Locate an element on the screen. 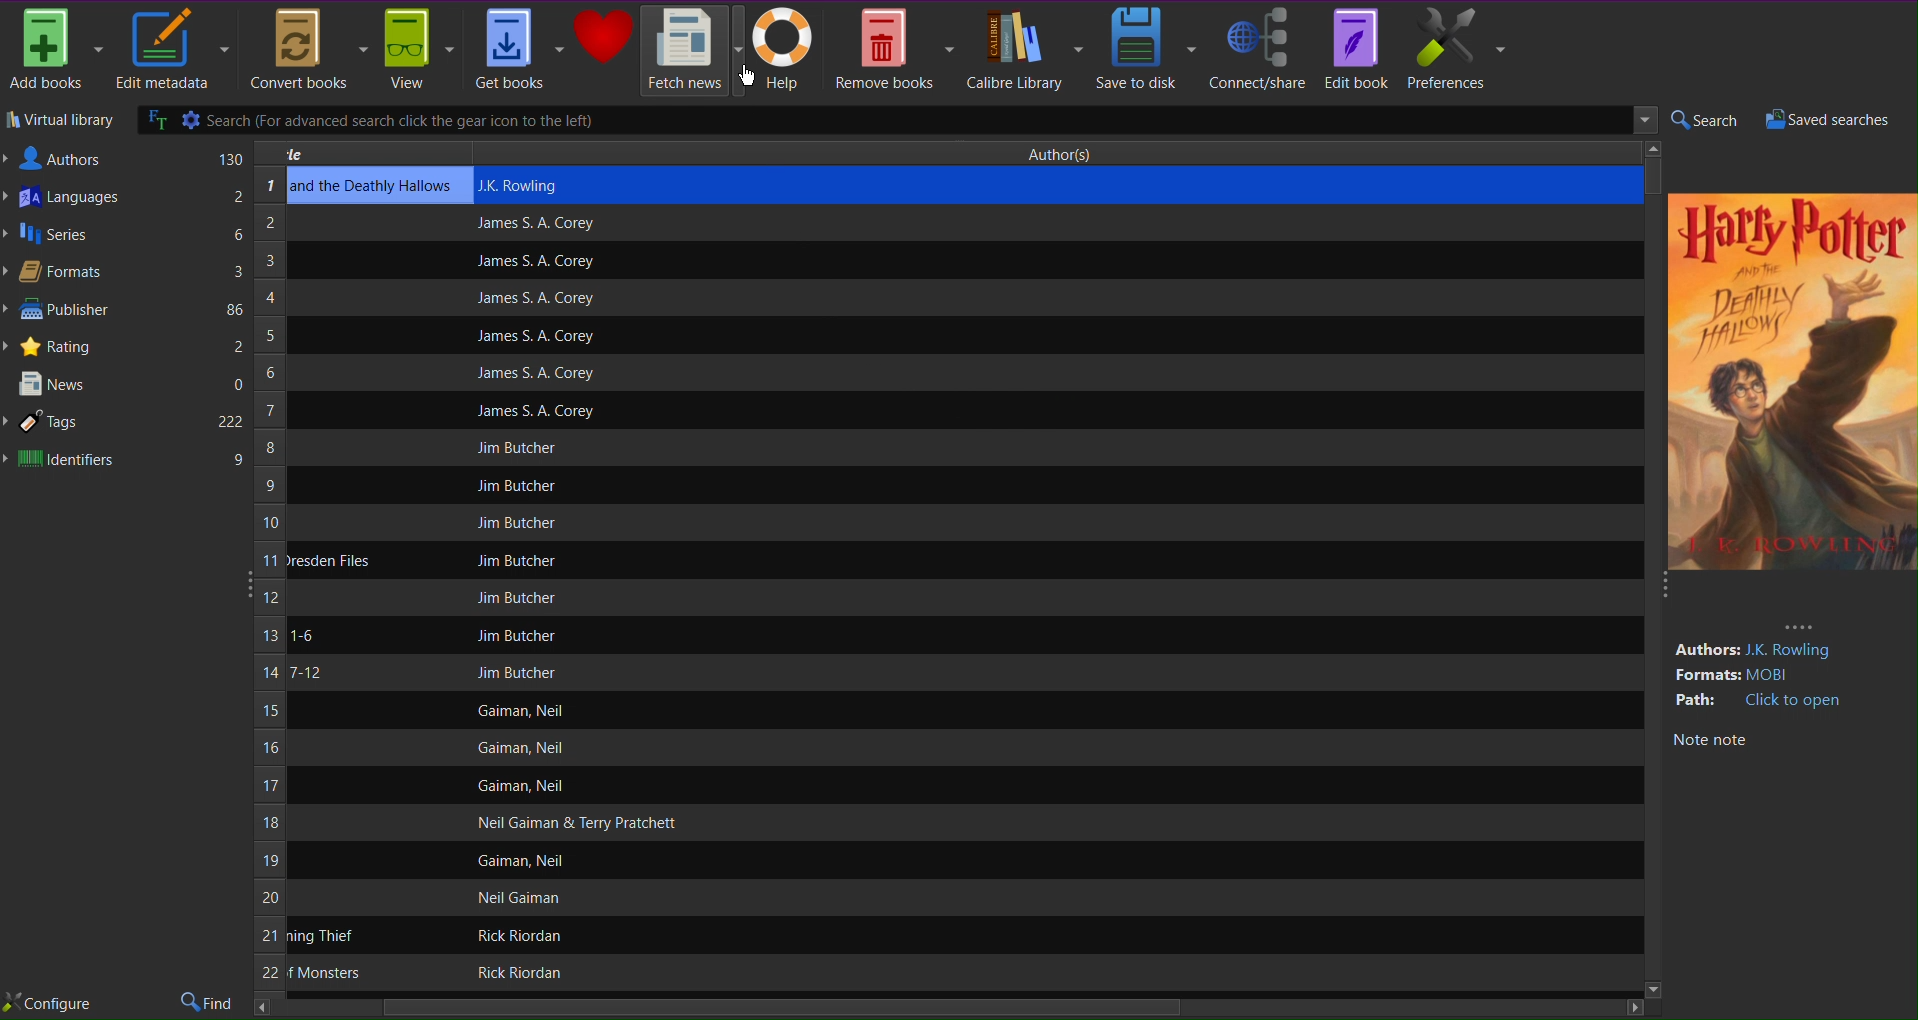 The width and height of the screenshot is (1918, 1020). Add books is located at coordinates (55, 50).